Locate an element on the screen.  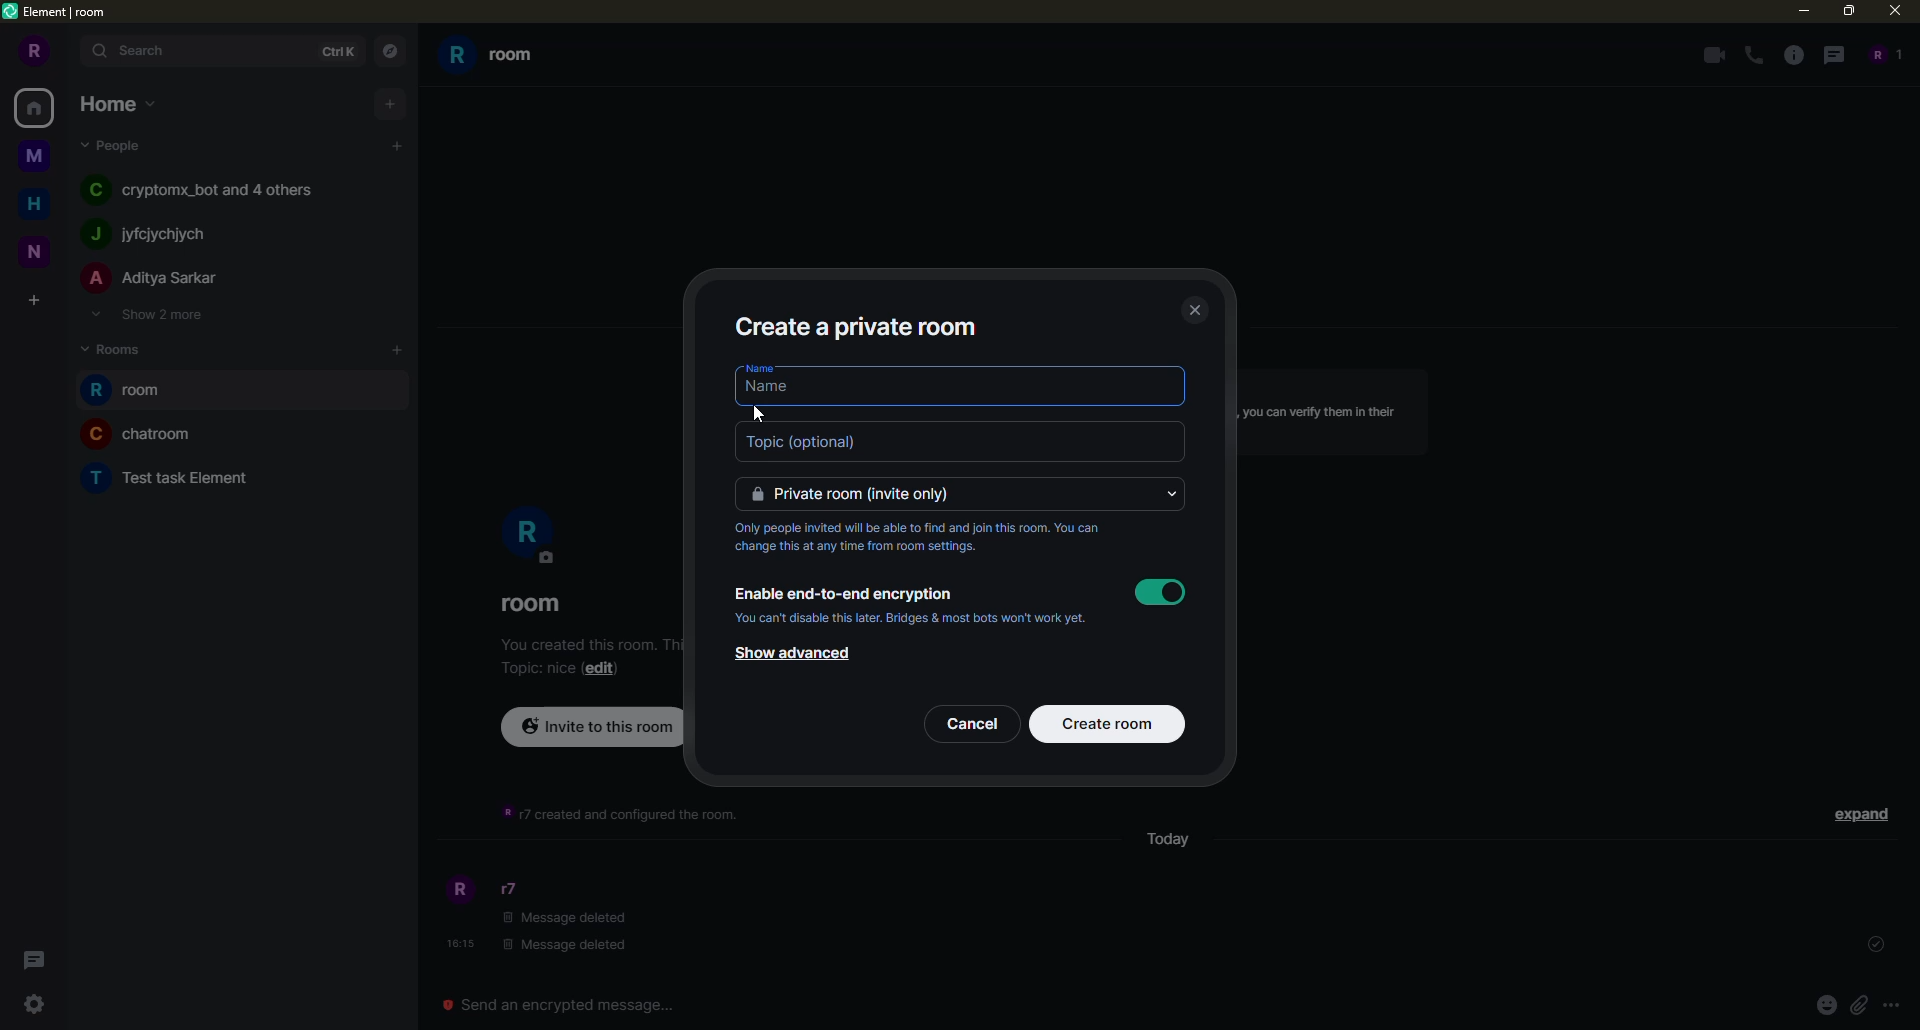
enable is located at coordinates (1158, 592).